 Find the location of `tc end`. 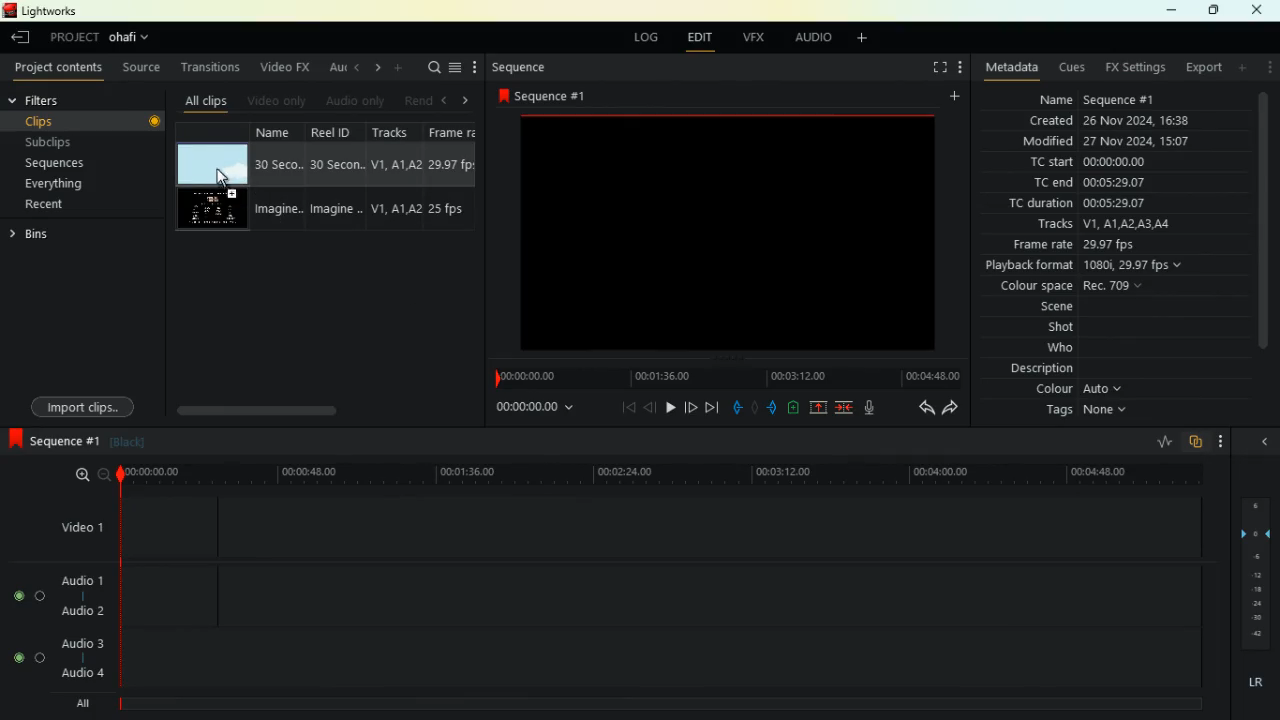

tc end is located at coordinates (1051, 183).